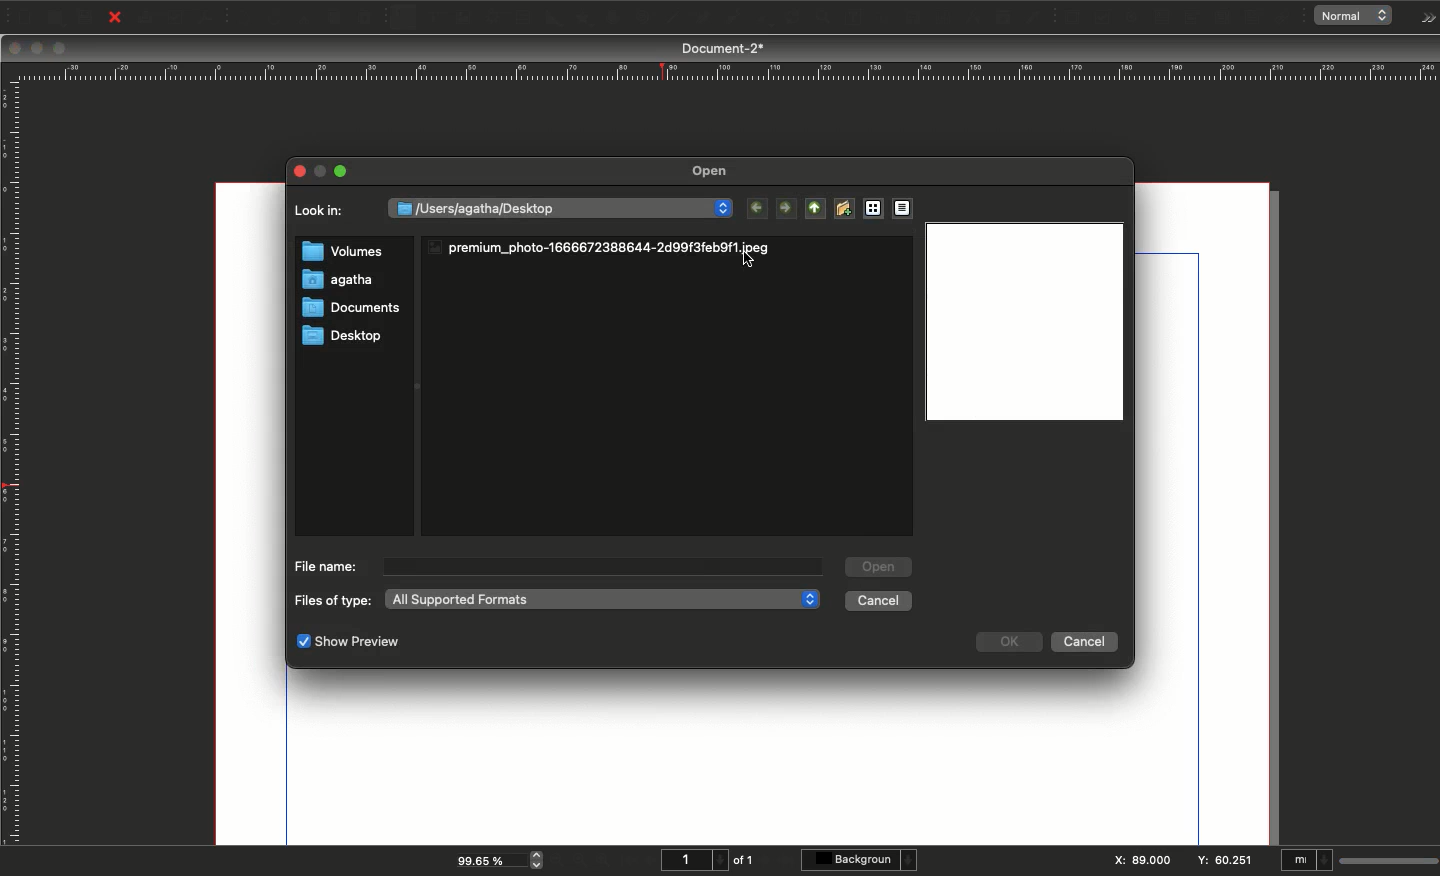 Image resolution: width=1440 pixels, height=876 pixels. Describe the element at coordinates (1070, 17) in the screenshot. I see `PDF push button` at that location.